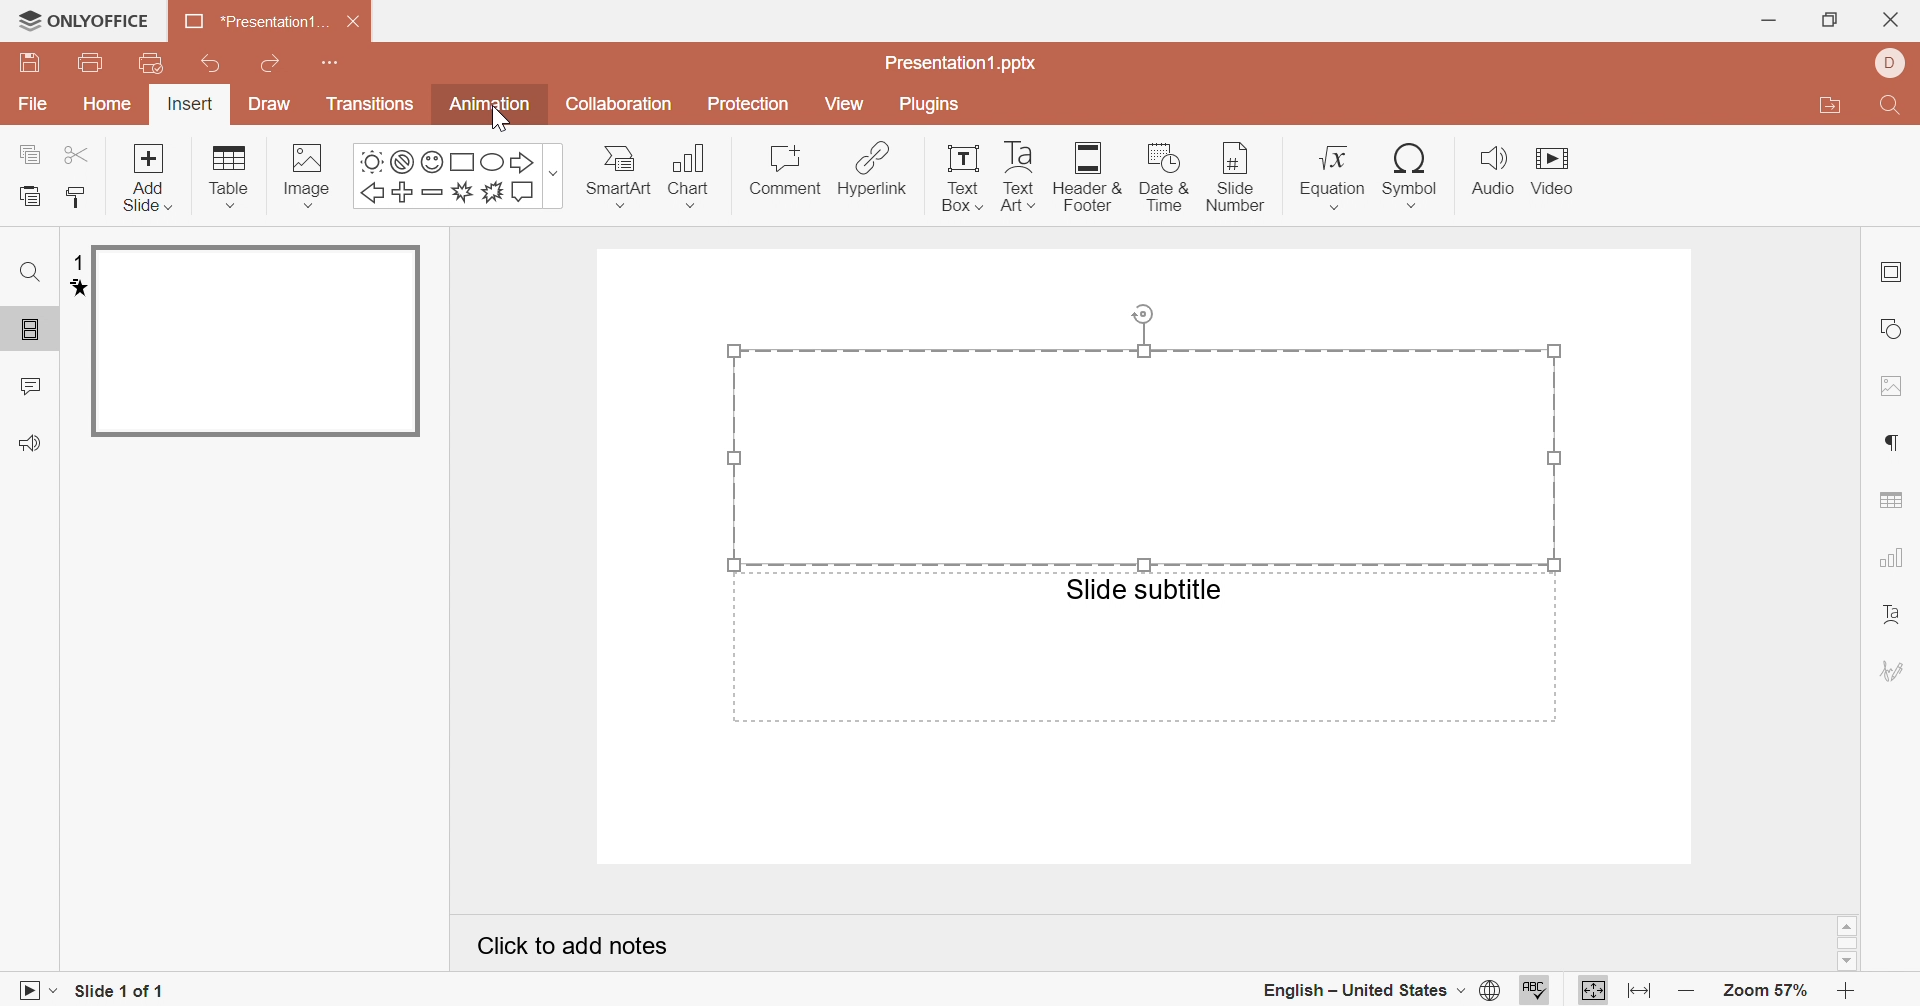  Describe the element at coordinates (1848, 962) in the screenshot. I see `scroll down` at that location.